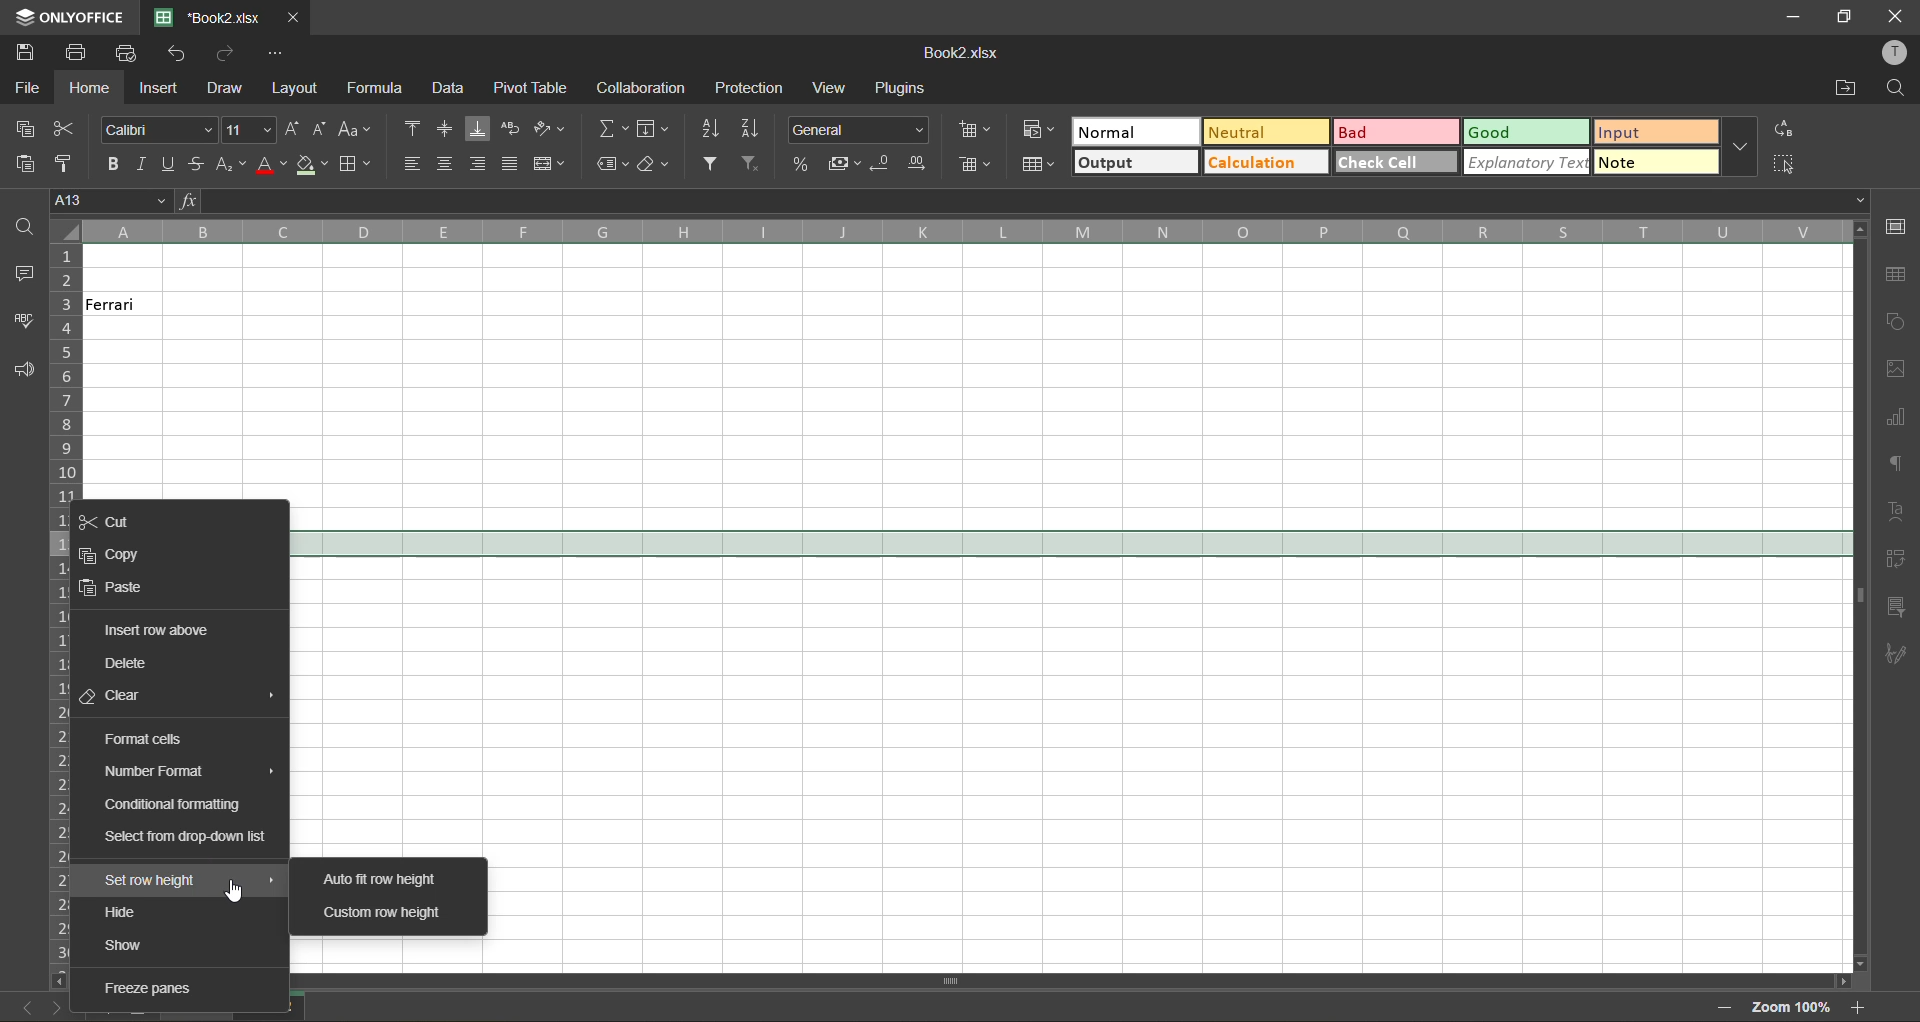 The image size is (1920, 1022). Describe the element at coordinates (1897, 468) in the screenshot. I see `paragraph` at that location.